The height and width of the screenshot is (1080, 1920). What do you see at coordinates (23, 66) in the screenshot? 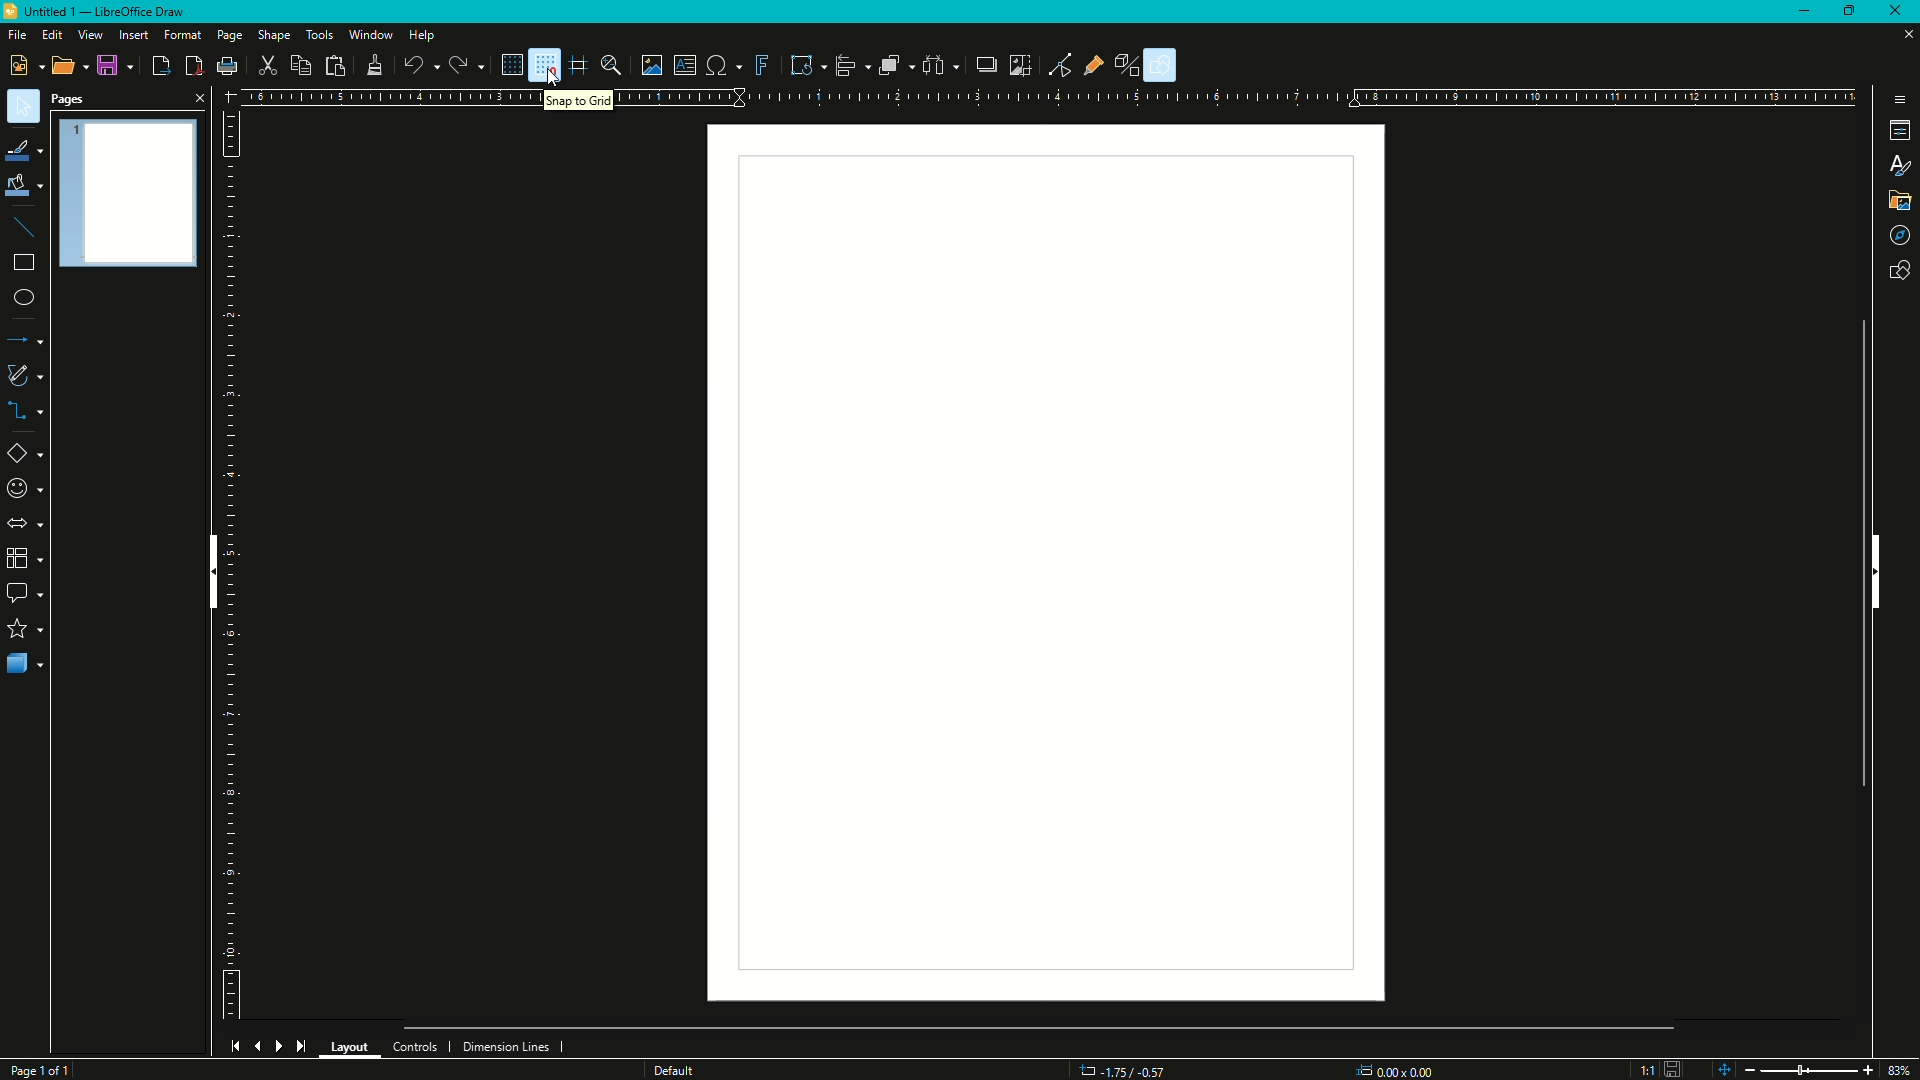
I see `New` at bounding box center [23, 66].